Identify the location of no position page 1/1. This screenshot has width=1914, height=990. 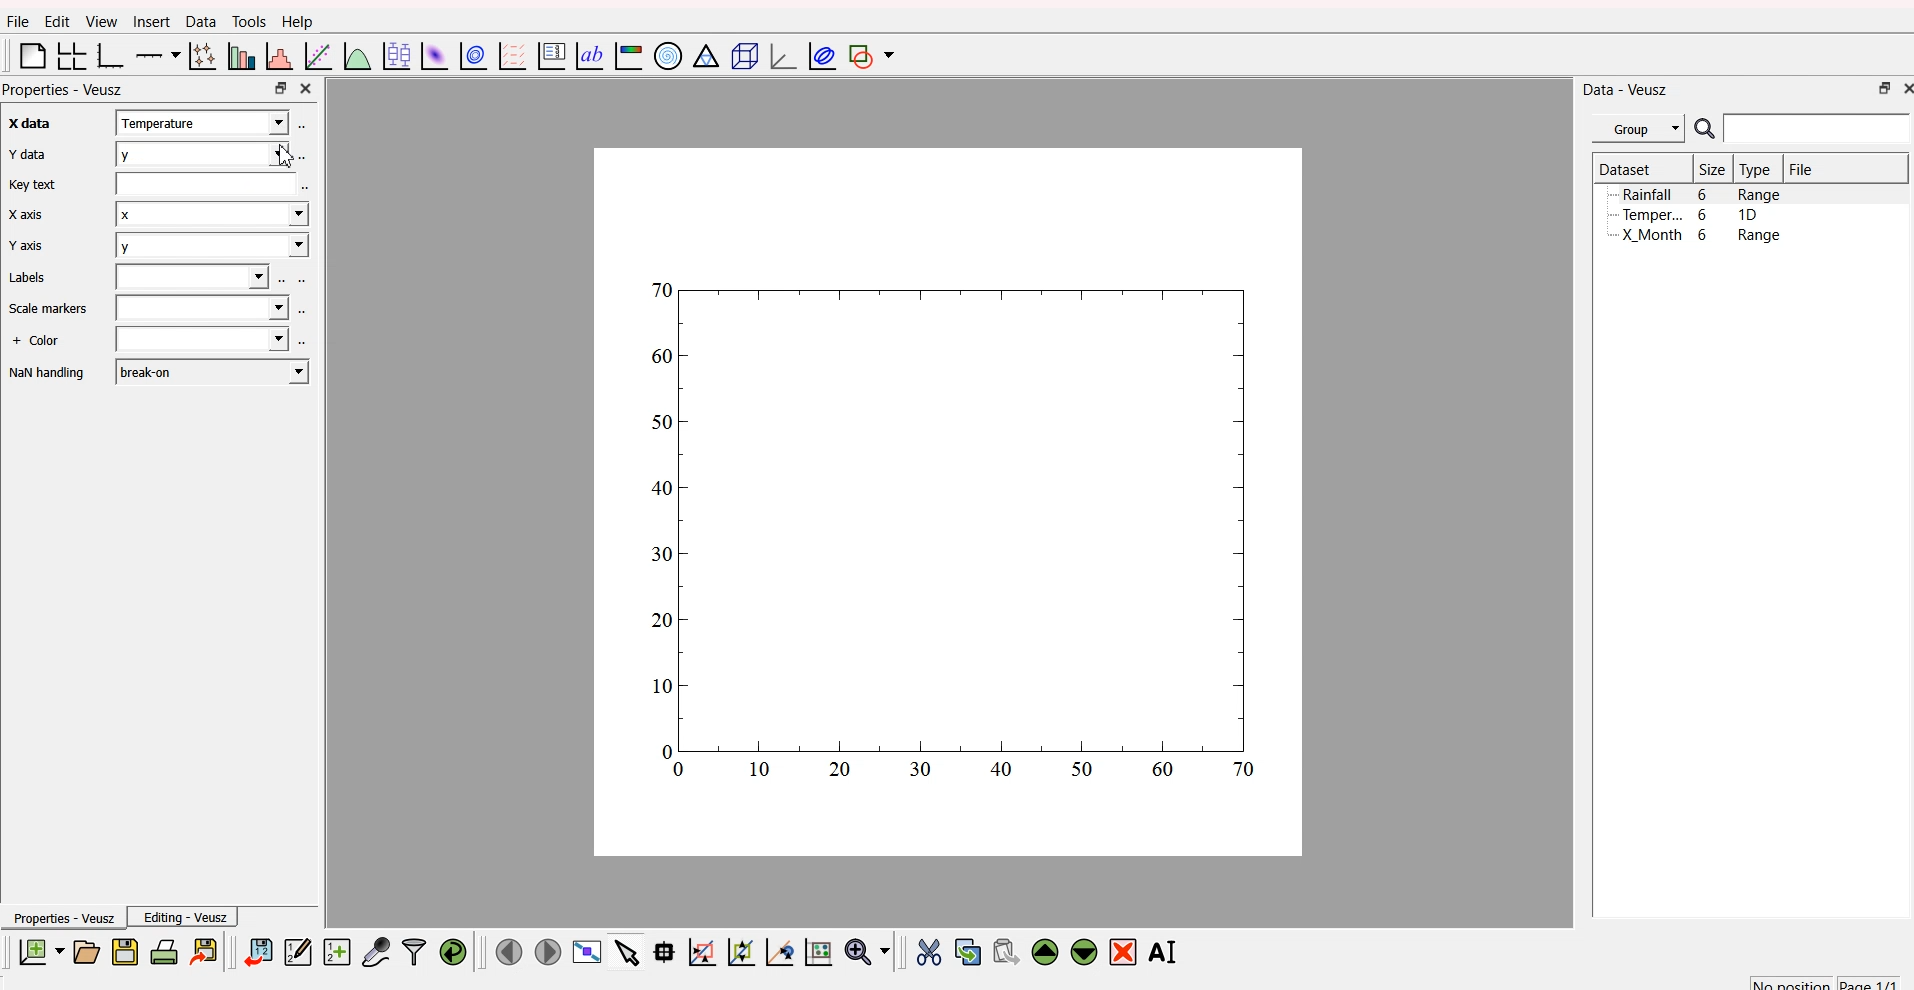
(1824, 979).